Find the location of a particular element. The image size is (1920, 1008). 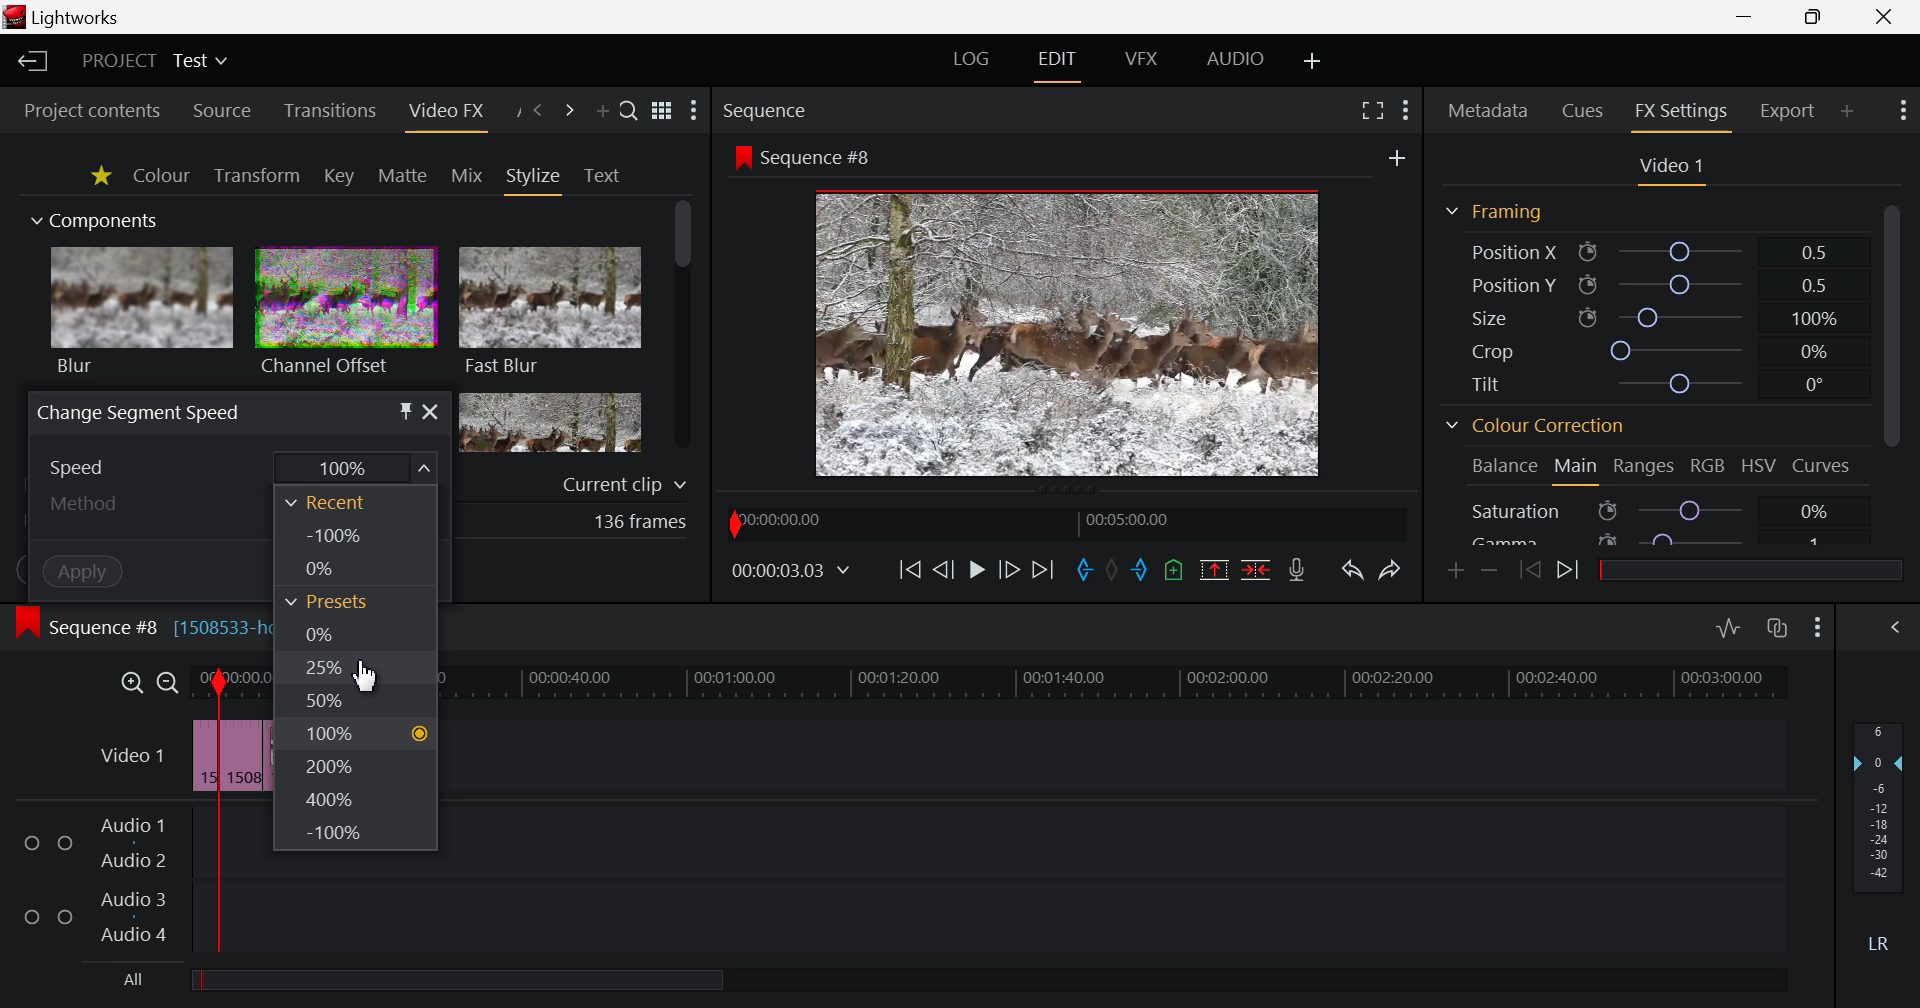

Project contents is located at coordinates (92, 108).